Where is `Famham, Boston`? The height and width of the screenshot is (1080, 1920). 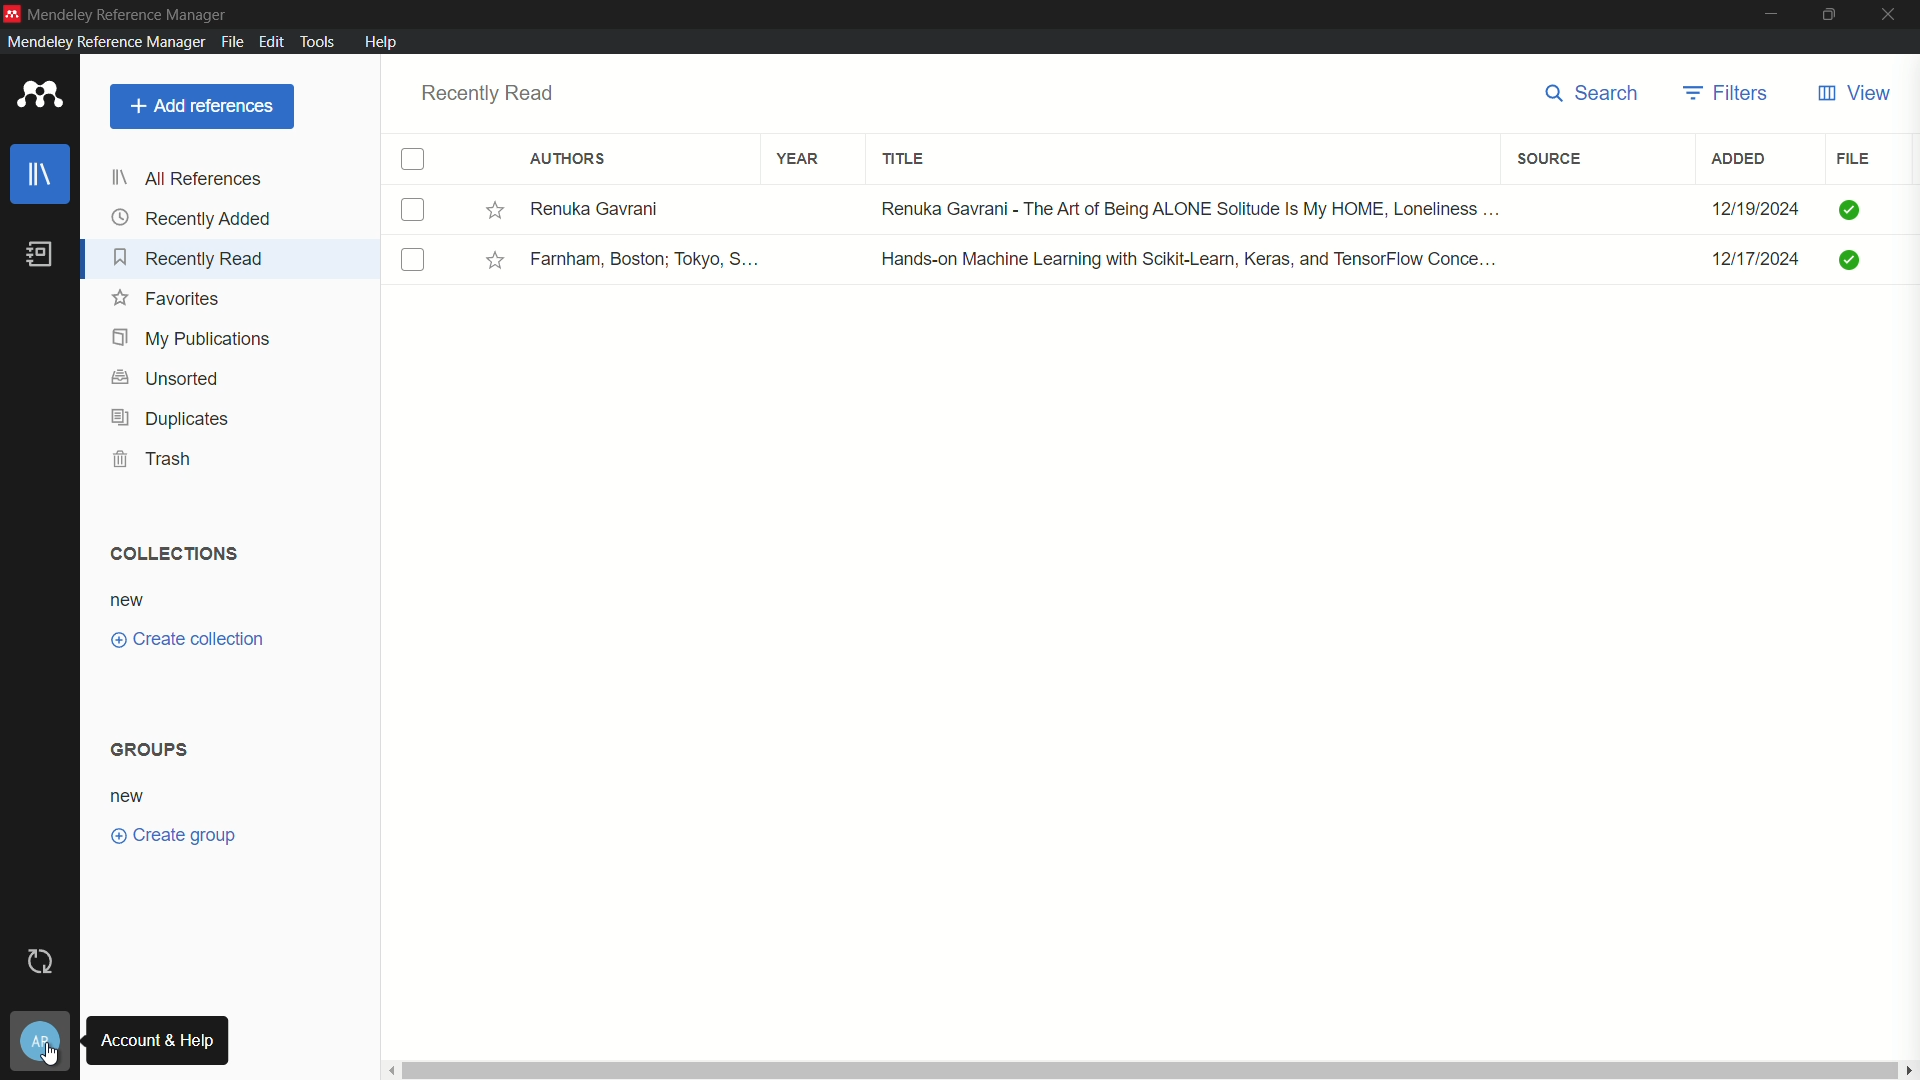 Famham, Boston is located at coordinates (643, 258).